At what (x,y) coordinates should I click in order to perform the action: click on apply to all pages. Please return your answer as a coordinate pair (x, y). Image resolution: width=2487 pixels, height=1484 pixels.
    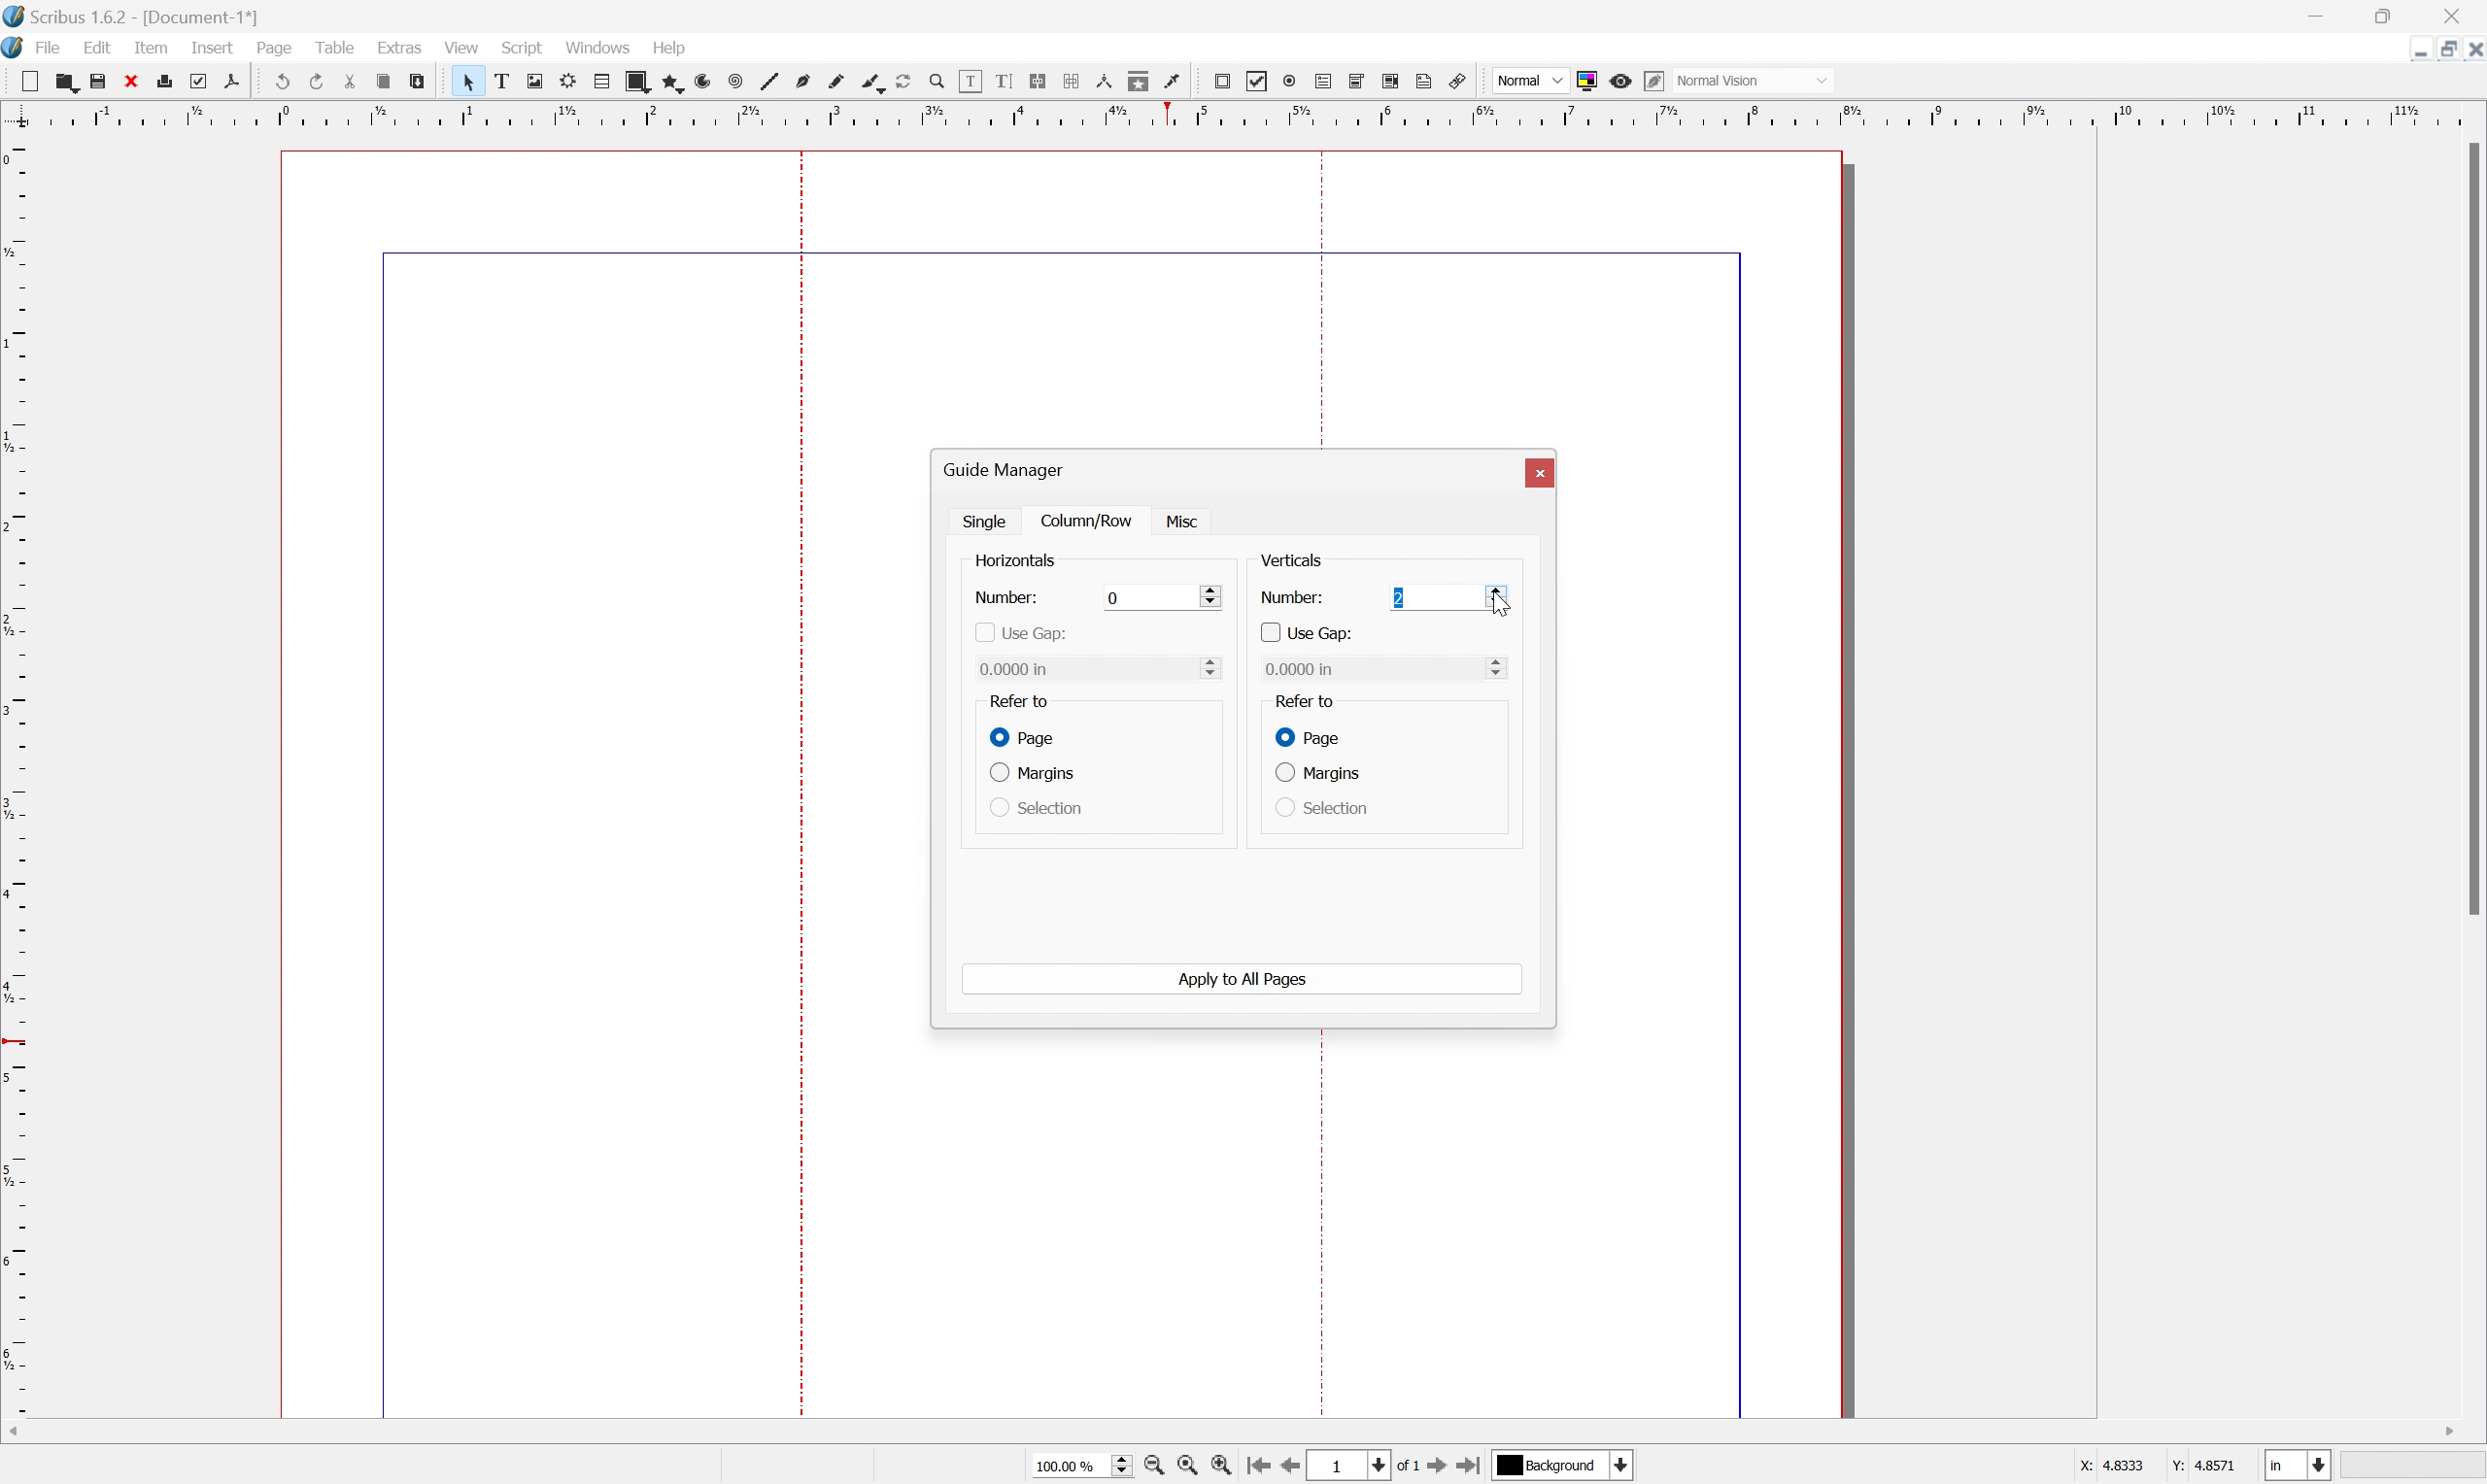
    Looking at the image, I should click on (1245, 979).